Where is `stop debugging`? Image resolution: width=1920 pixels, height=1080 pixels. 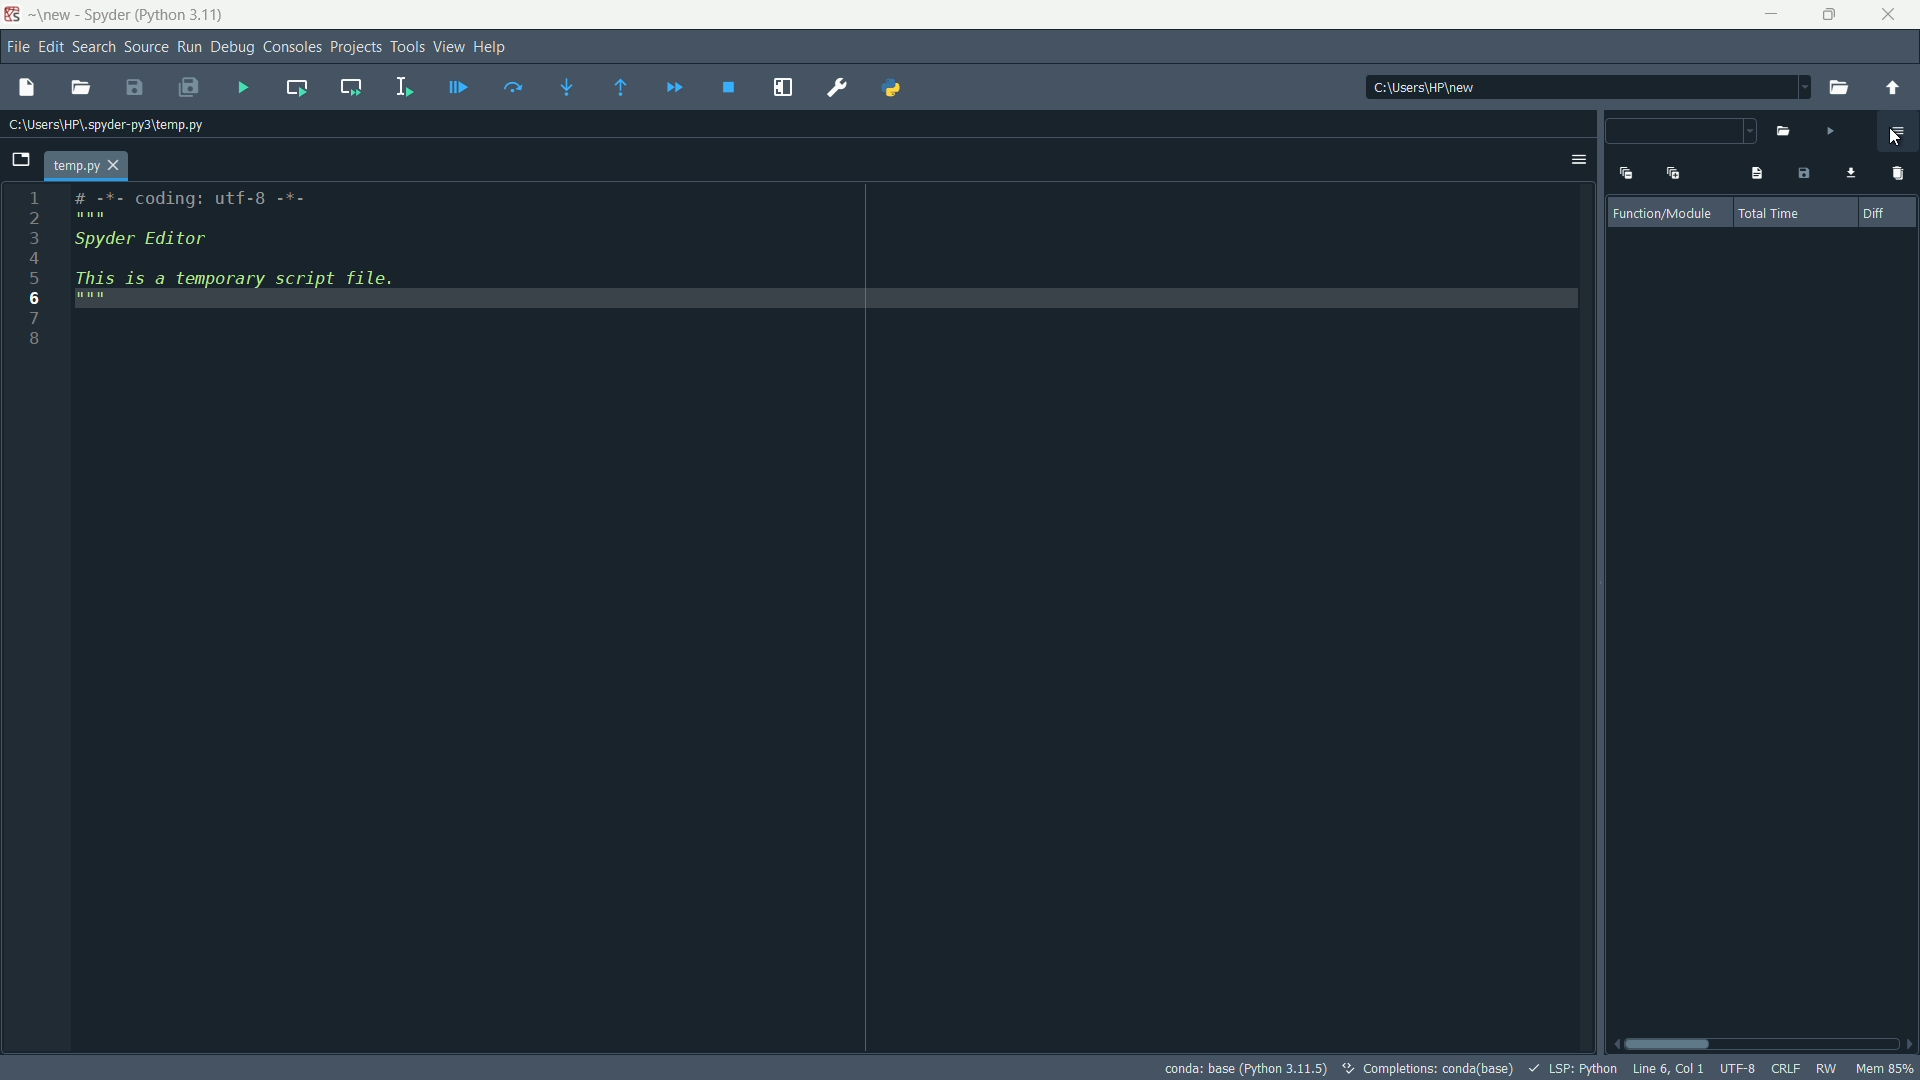 stop debugging is located at coordinates (729, 87).